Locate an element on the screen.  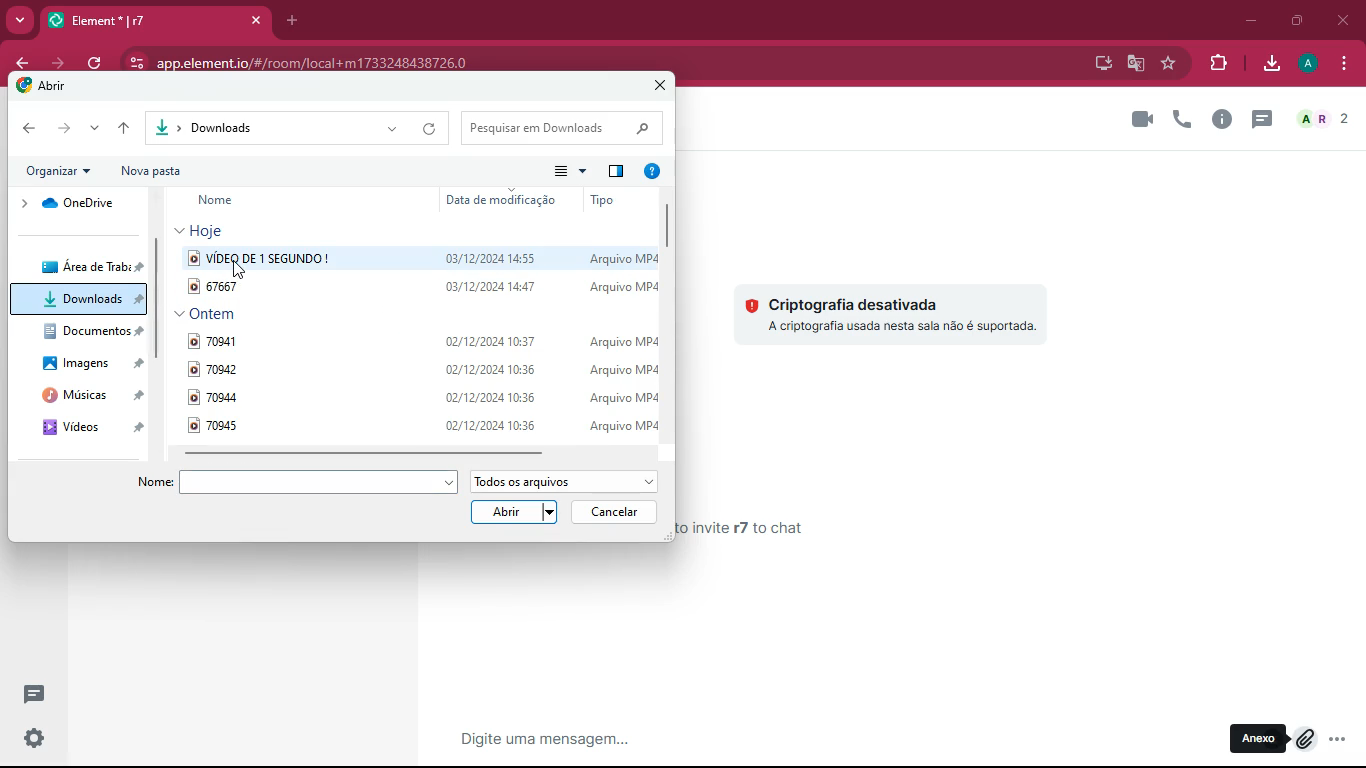
download is located at coordinates (1272, 65).